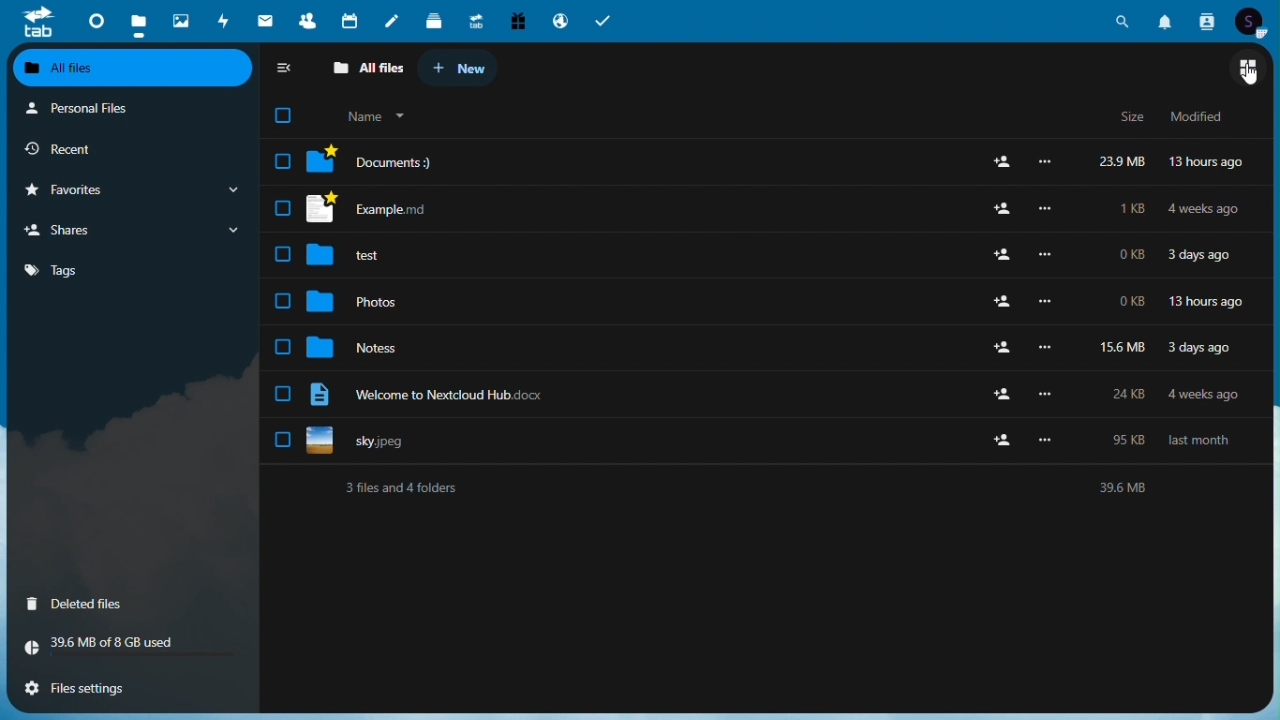  What do you see at coordinates (1202, 443) in the screenshot?
I see `last month` at bounding box center [1202, 443].